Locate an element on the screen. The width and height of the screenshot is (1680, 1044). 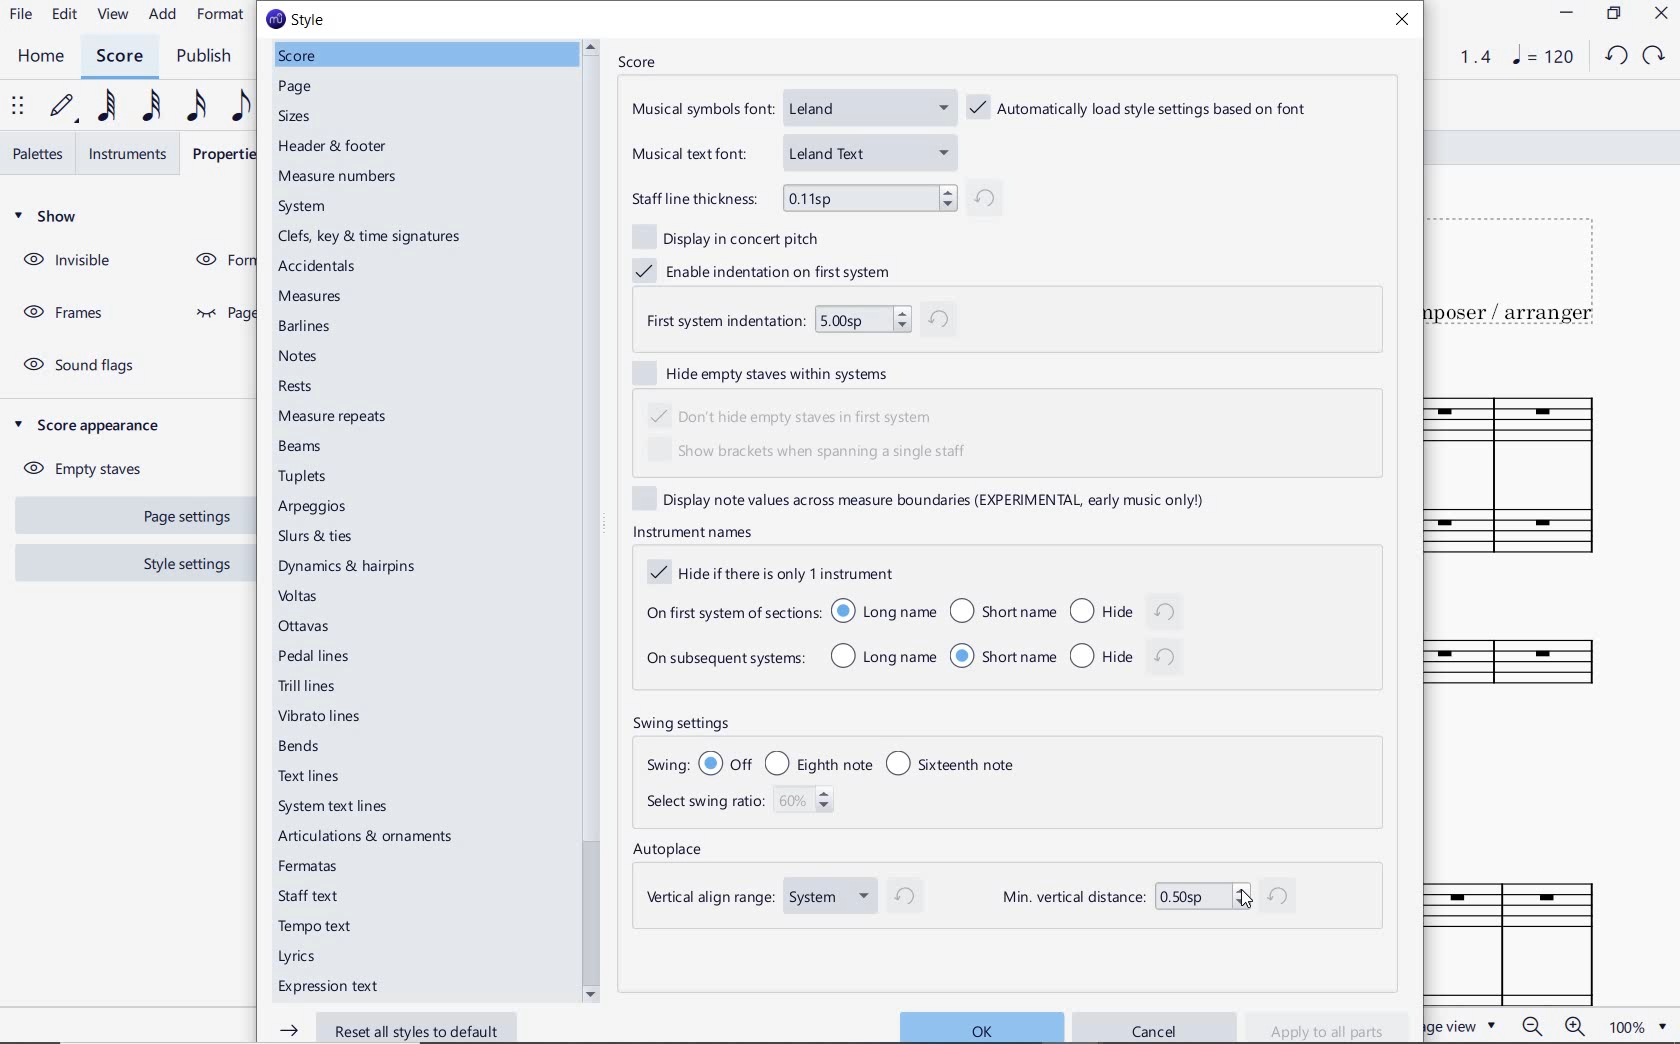
PROPERTIES is located at coordinates (224, 153).